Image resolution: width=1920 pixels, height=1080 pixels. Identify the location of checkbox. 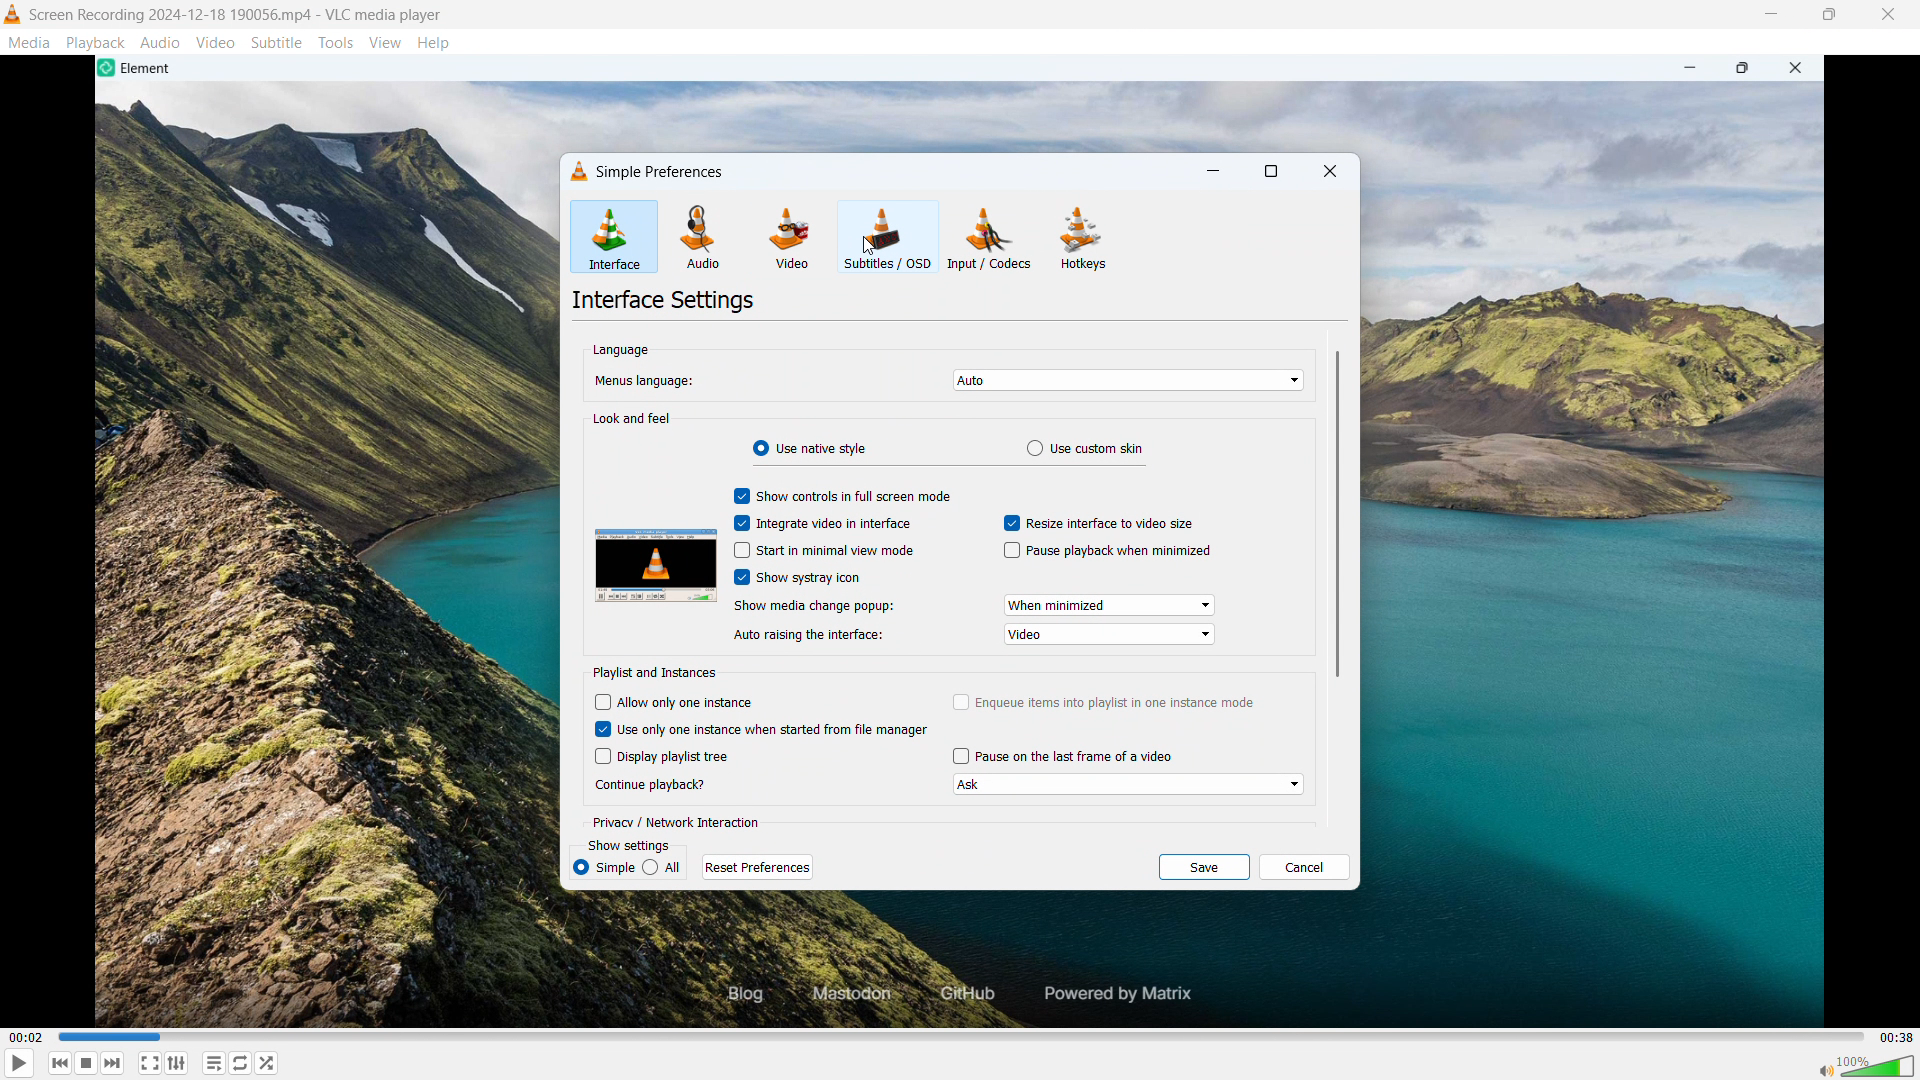
(740, 548).